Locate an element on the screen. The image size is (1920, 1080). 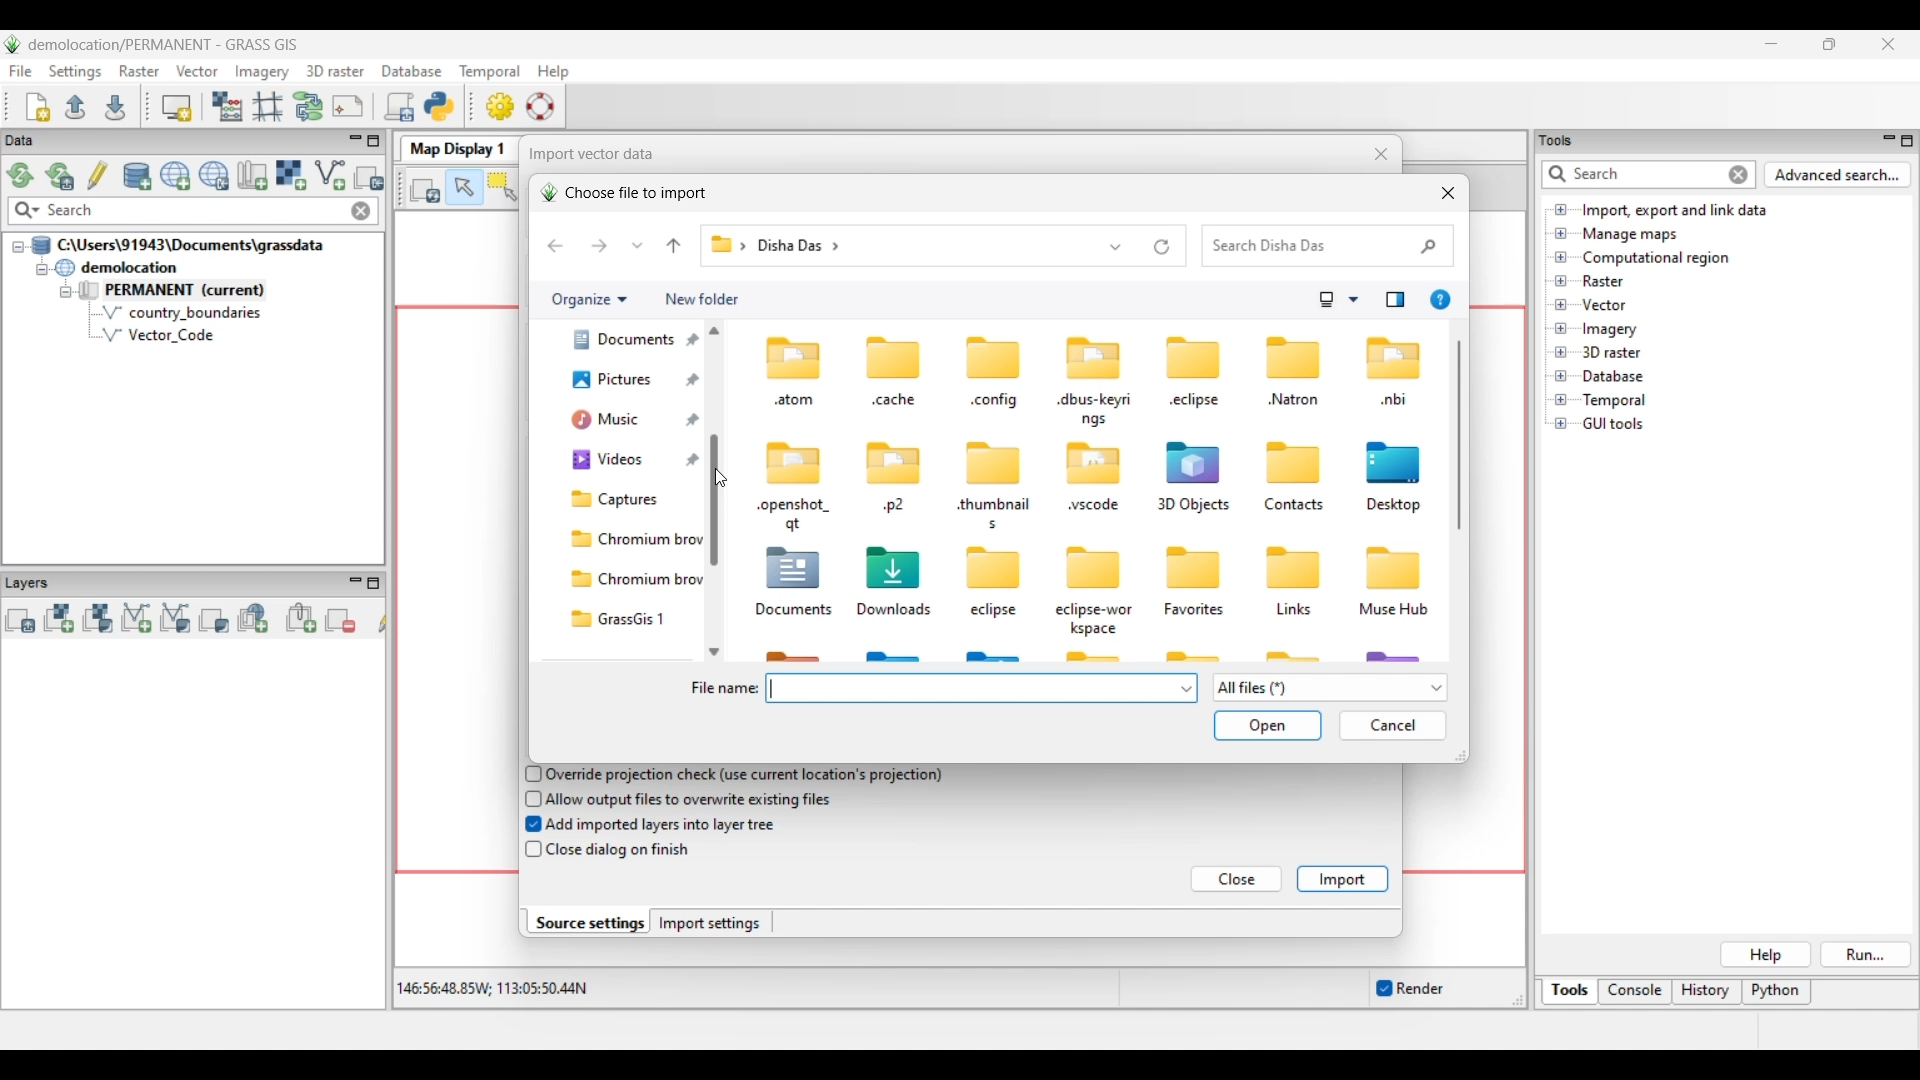
Project and software name is located at coordinates (164, 45).